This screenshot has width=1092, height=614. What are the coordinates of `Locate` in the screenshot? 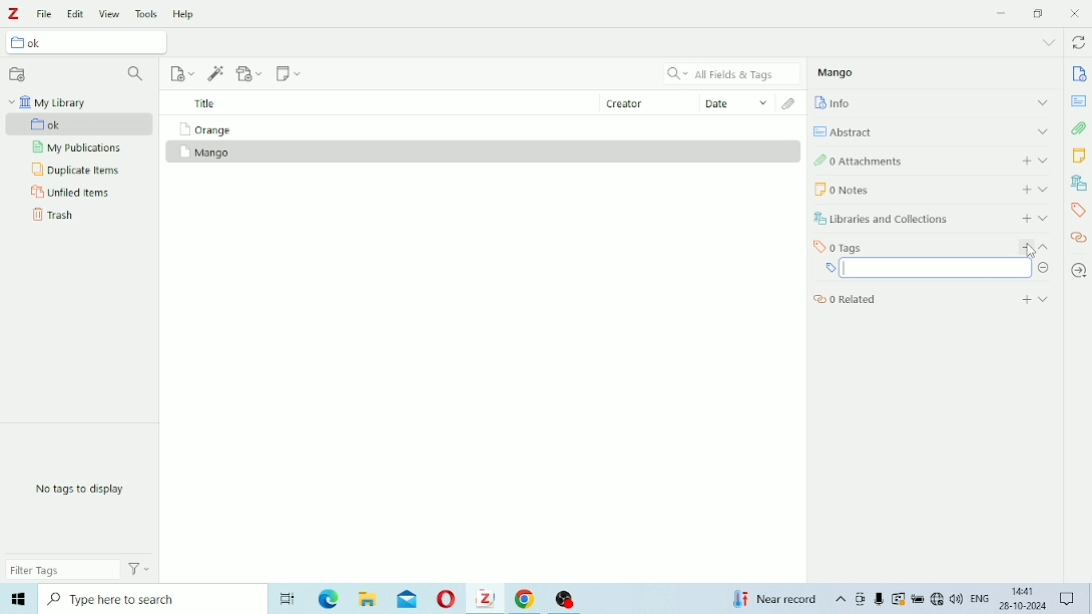 It's located at (1078, 271).